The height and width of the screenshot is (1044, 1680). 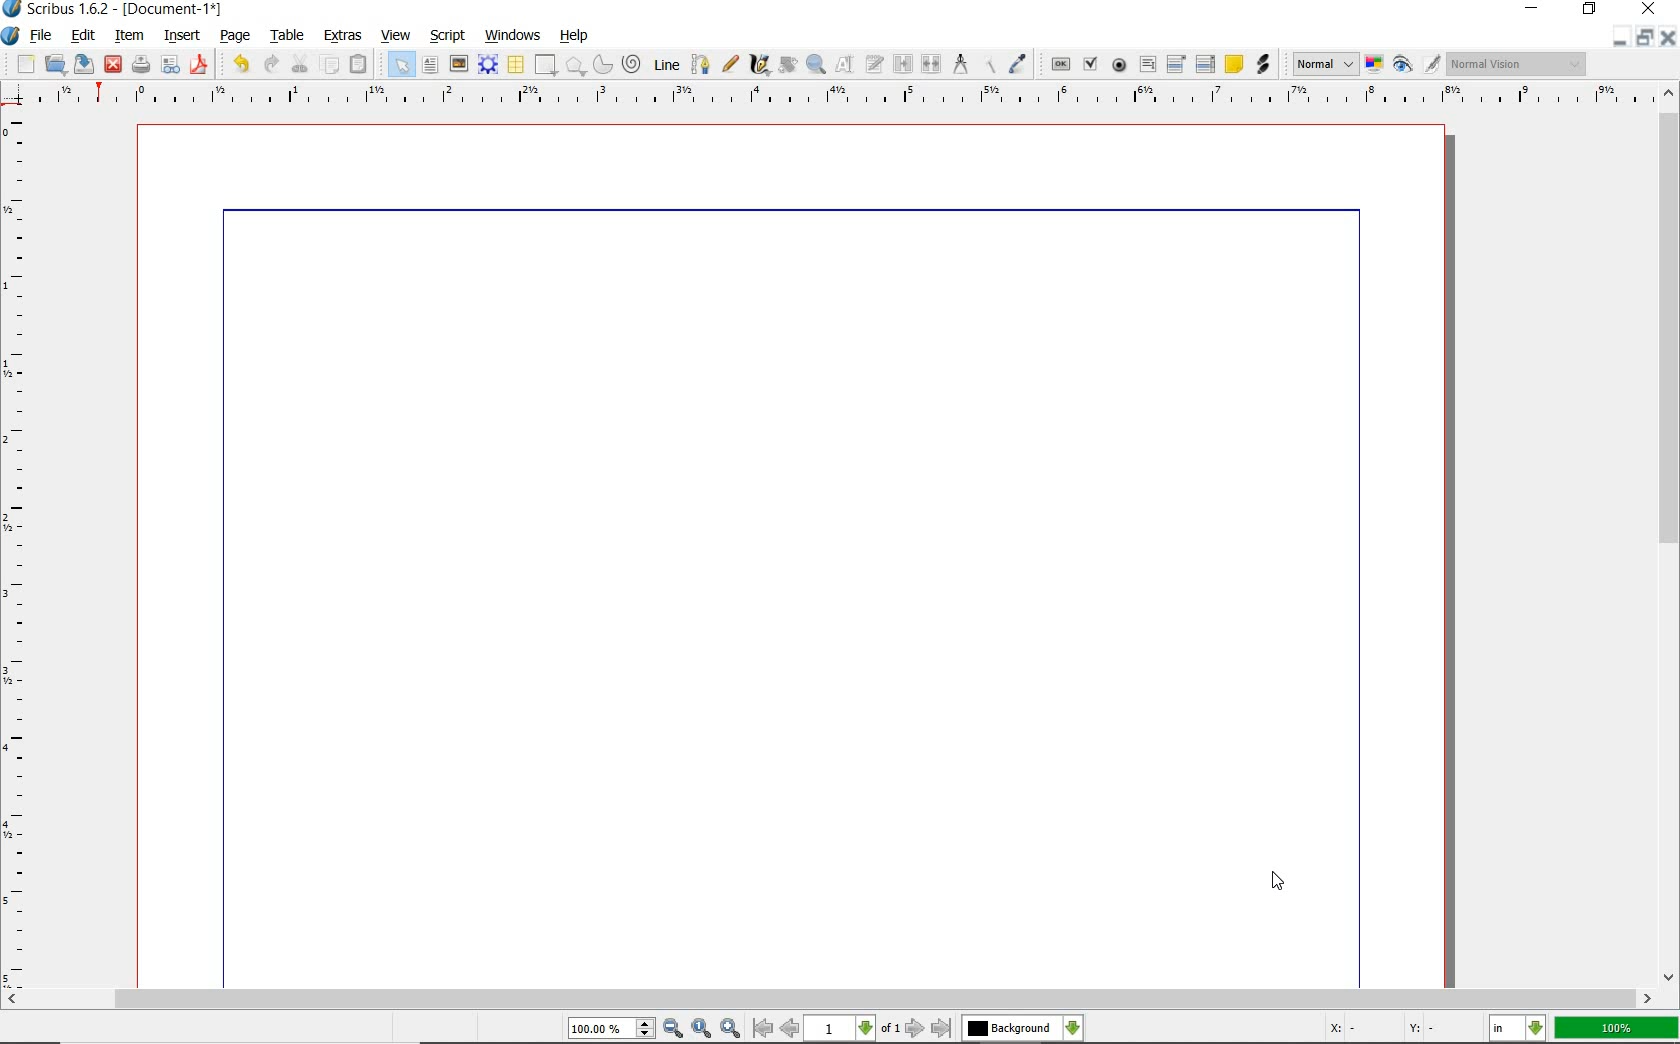 What do you see at coordinates (488, 65) in the screenshot?
I see `render frame` at bounding box center [488, 65].